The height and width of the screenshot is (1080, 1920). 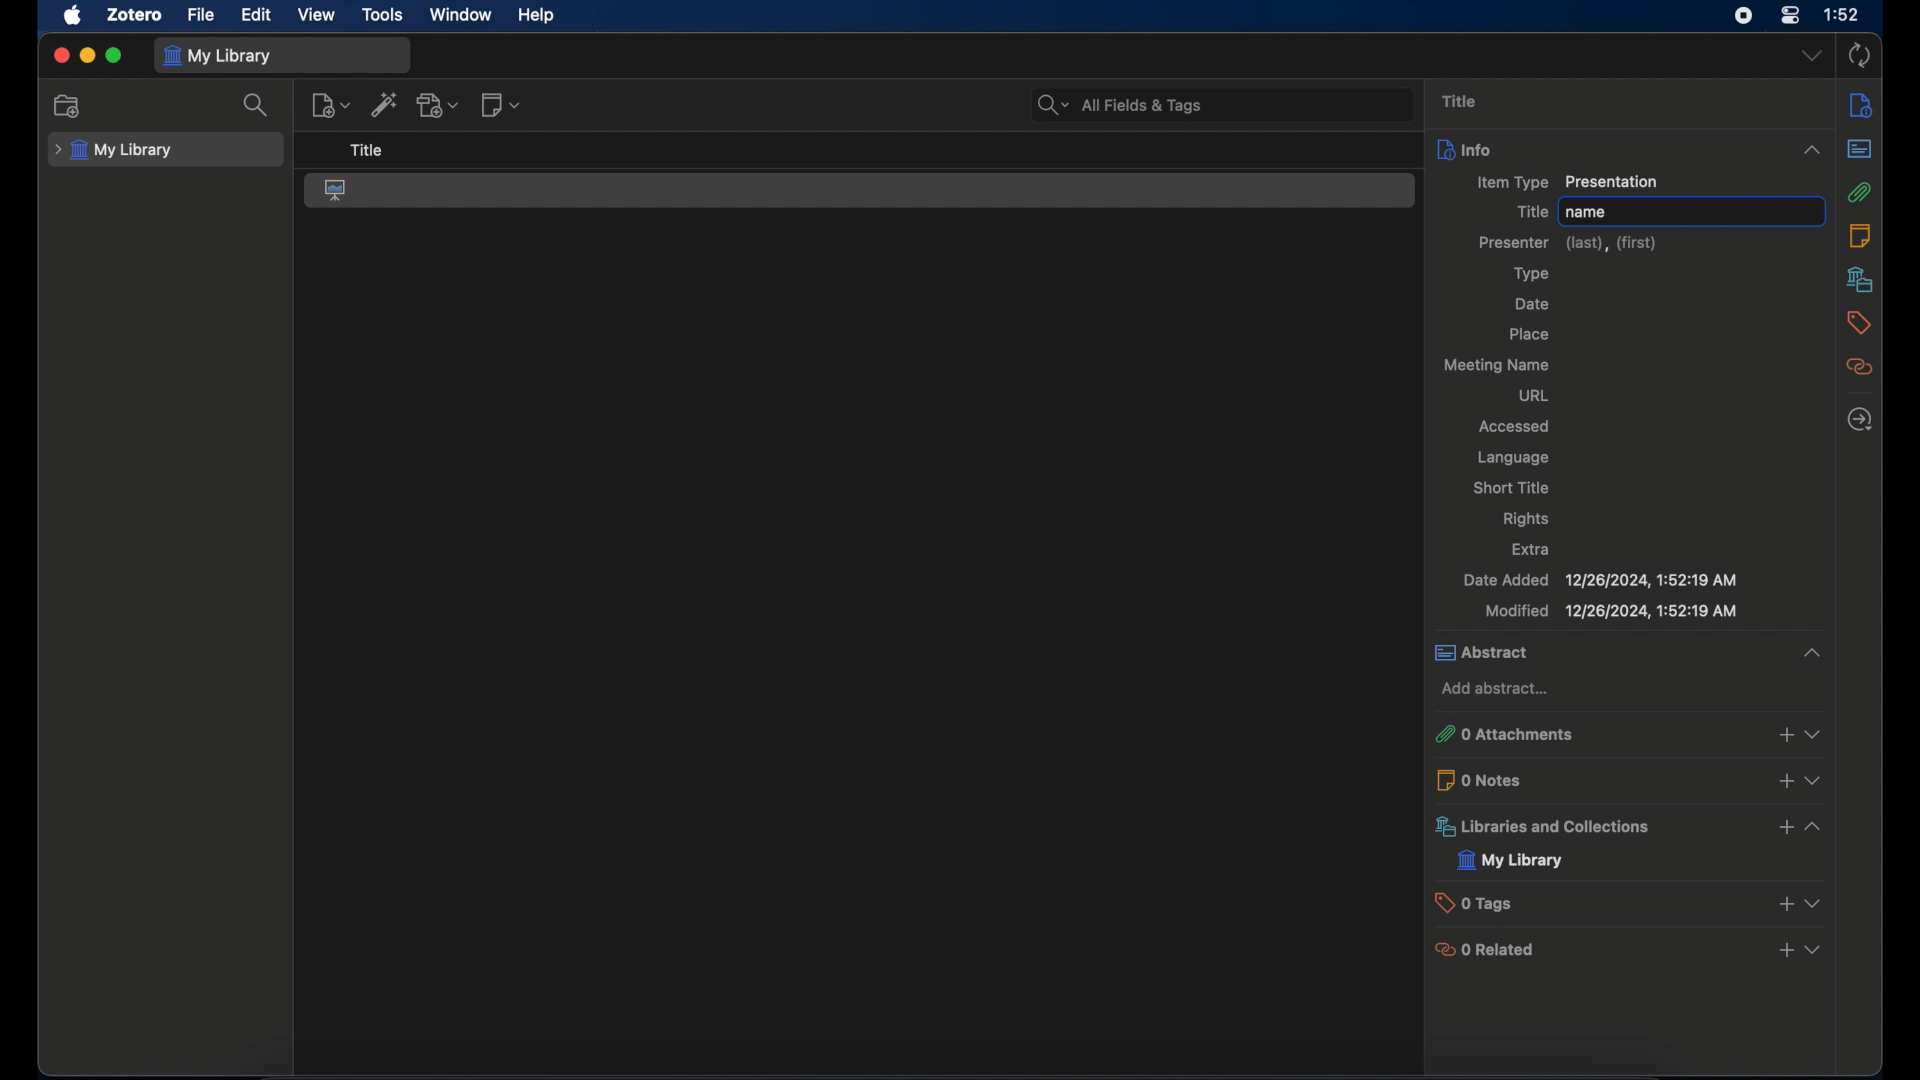 What do you see at coordinates (386, 104) in the screenshot?
I see `add item by identifier` at bounding box center [386, 104].